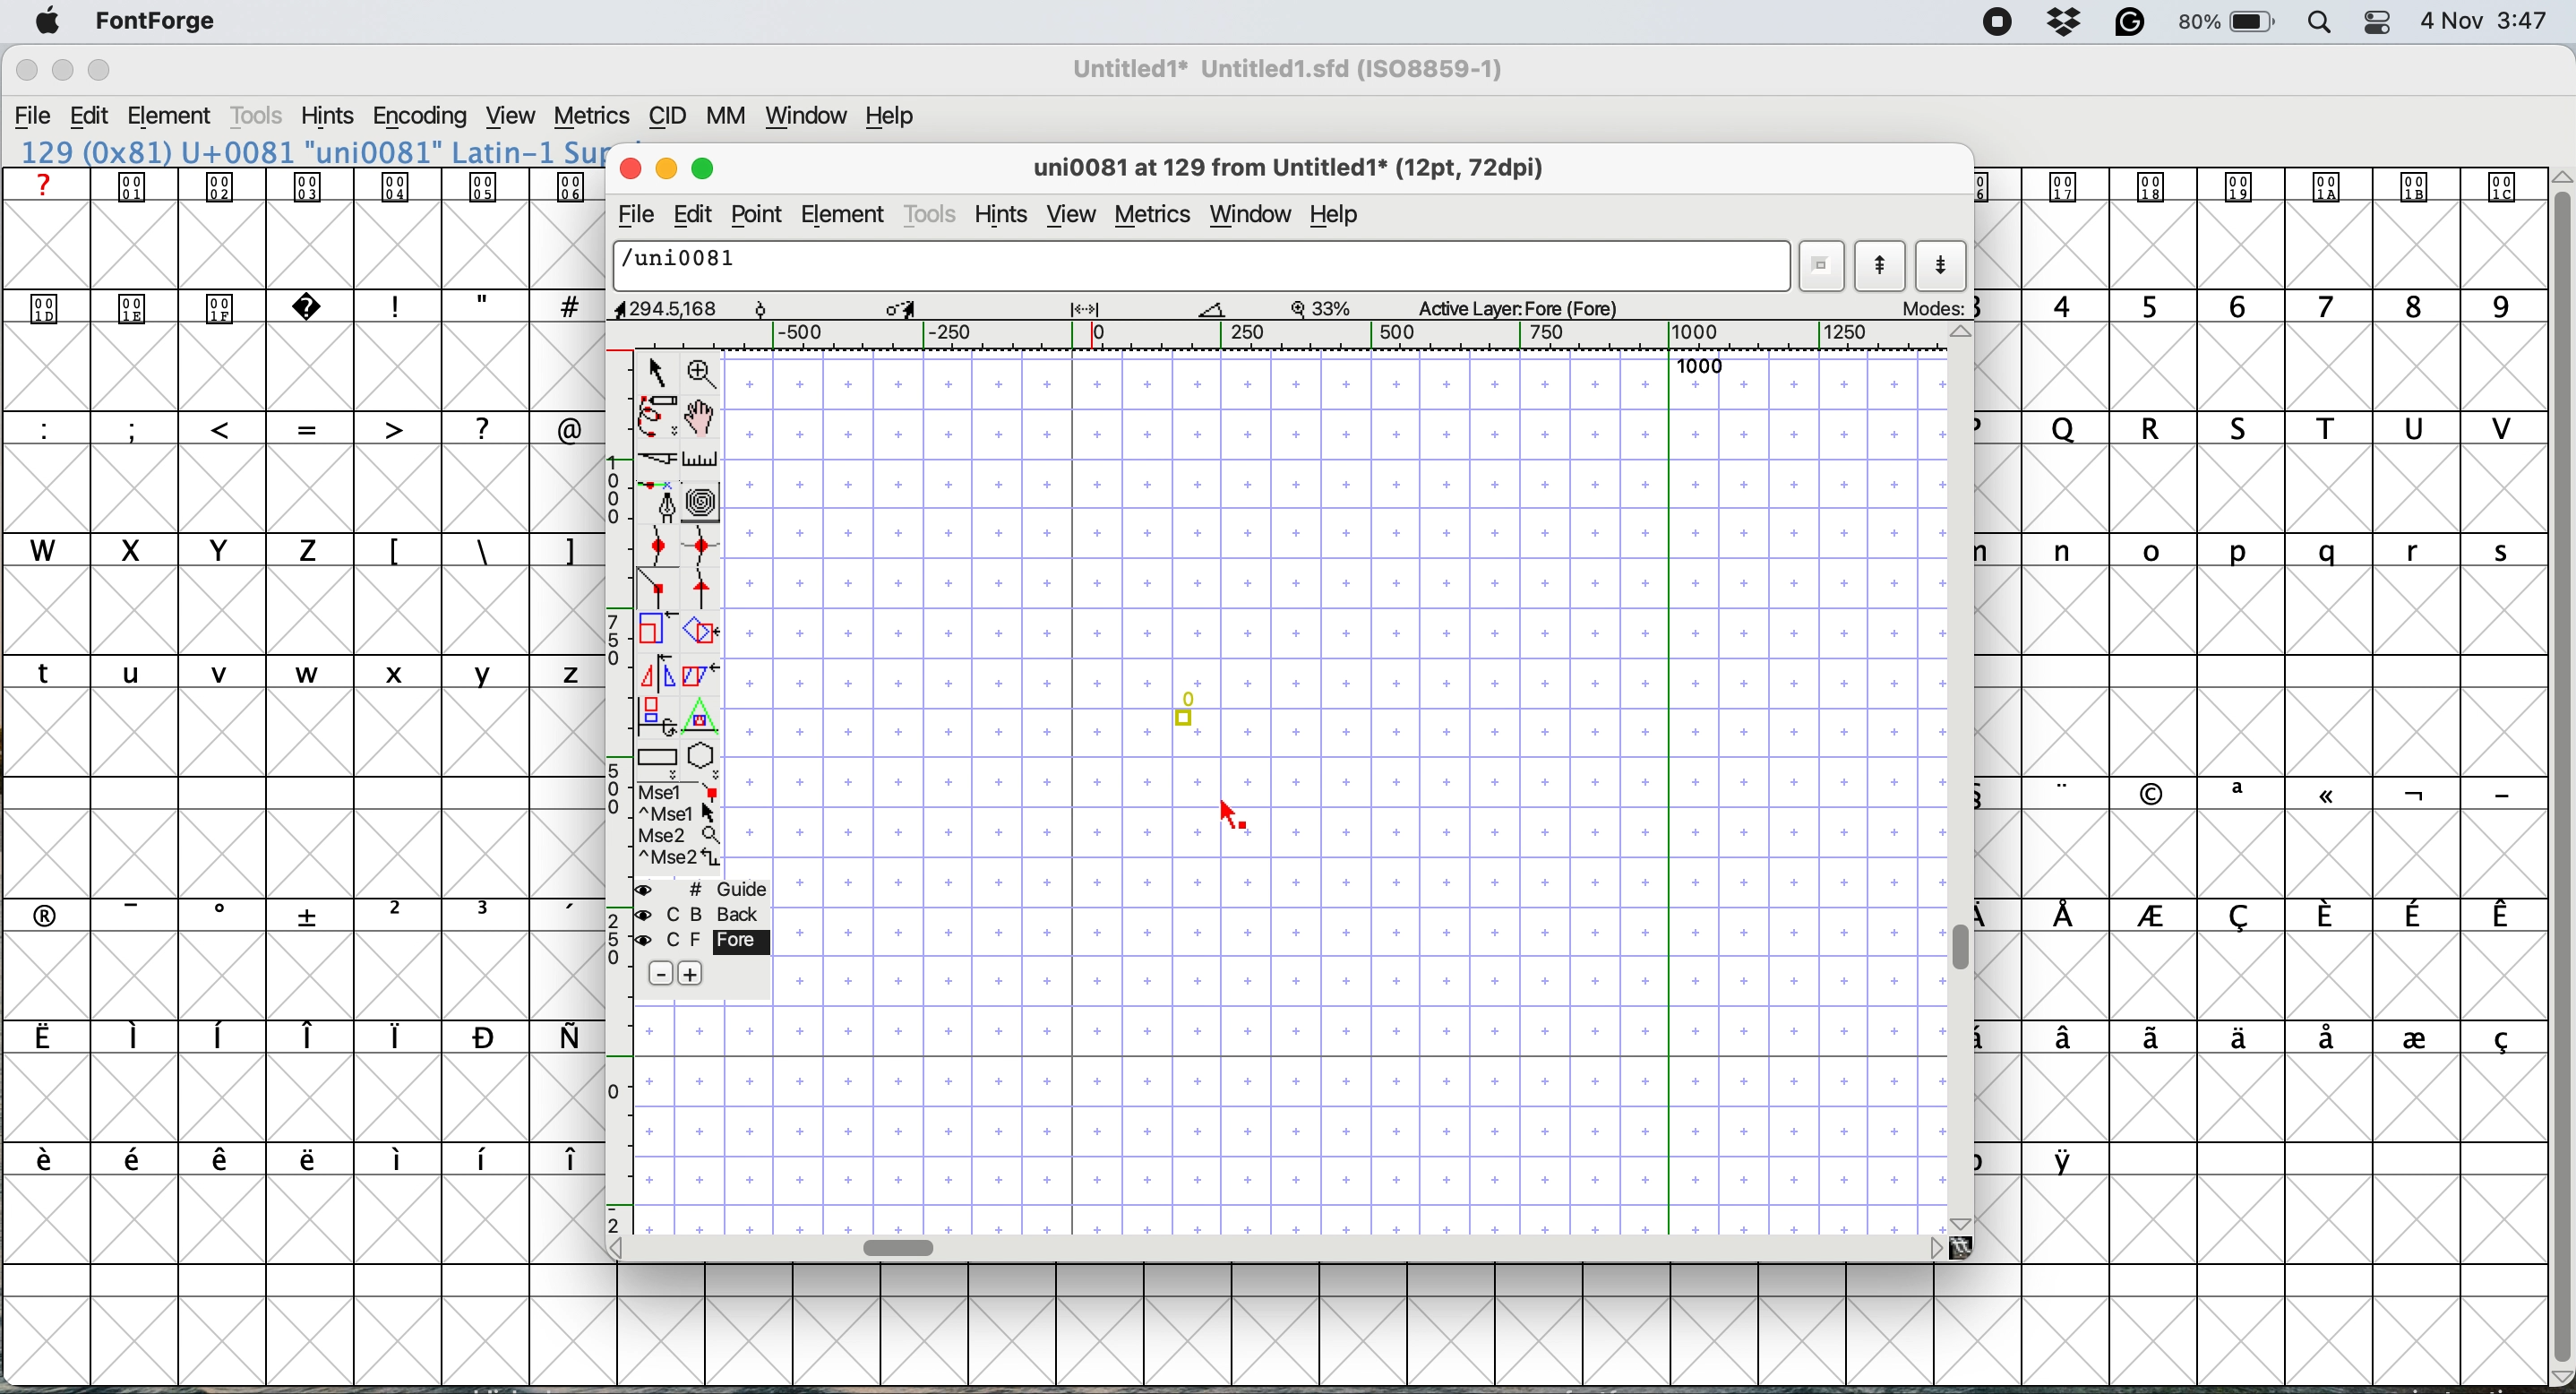  Describe the element at coordinates (934, 214) in the screenshot. I see `tools` at that location.